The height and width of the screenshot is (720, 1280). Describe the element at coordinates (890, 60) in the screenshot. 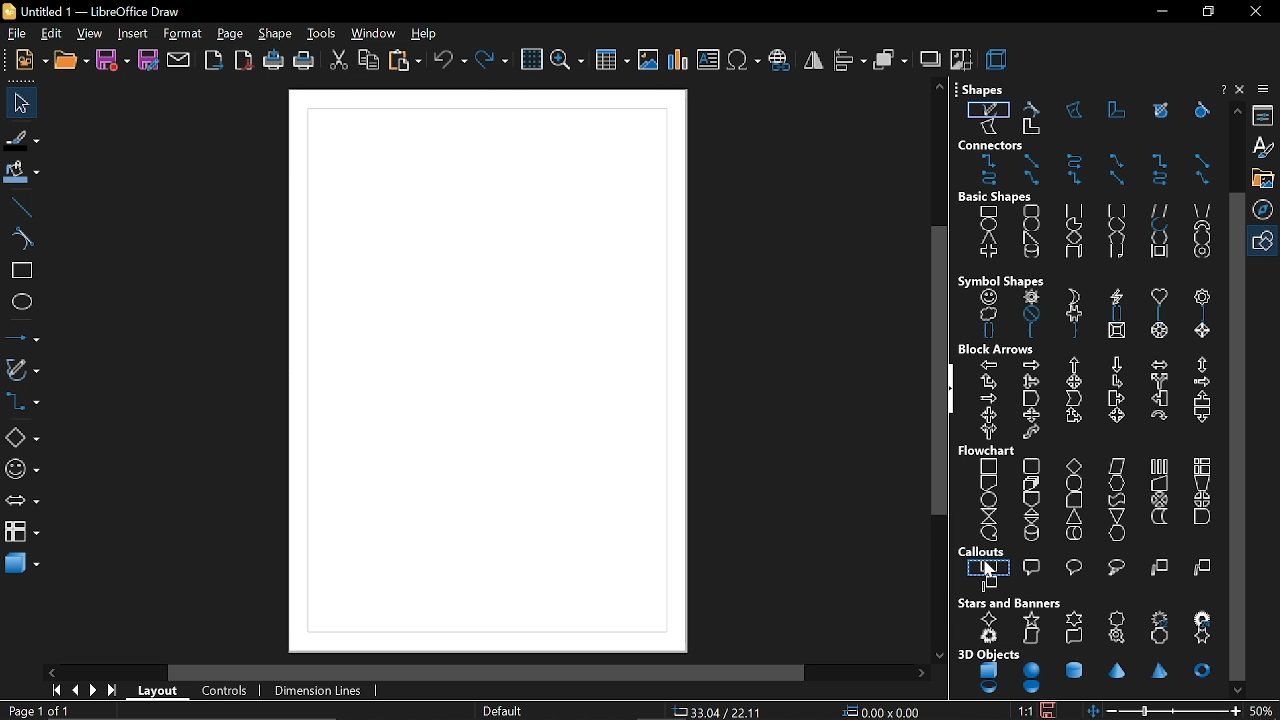

I see `arrange` at that location.